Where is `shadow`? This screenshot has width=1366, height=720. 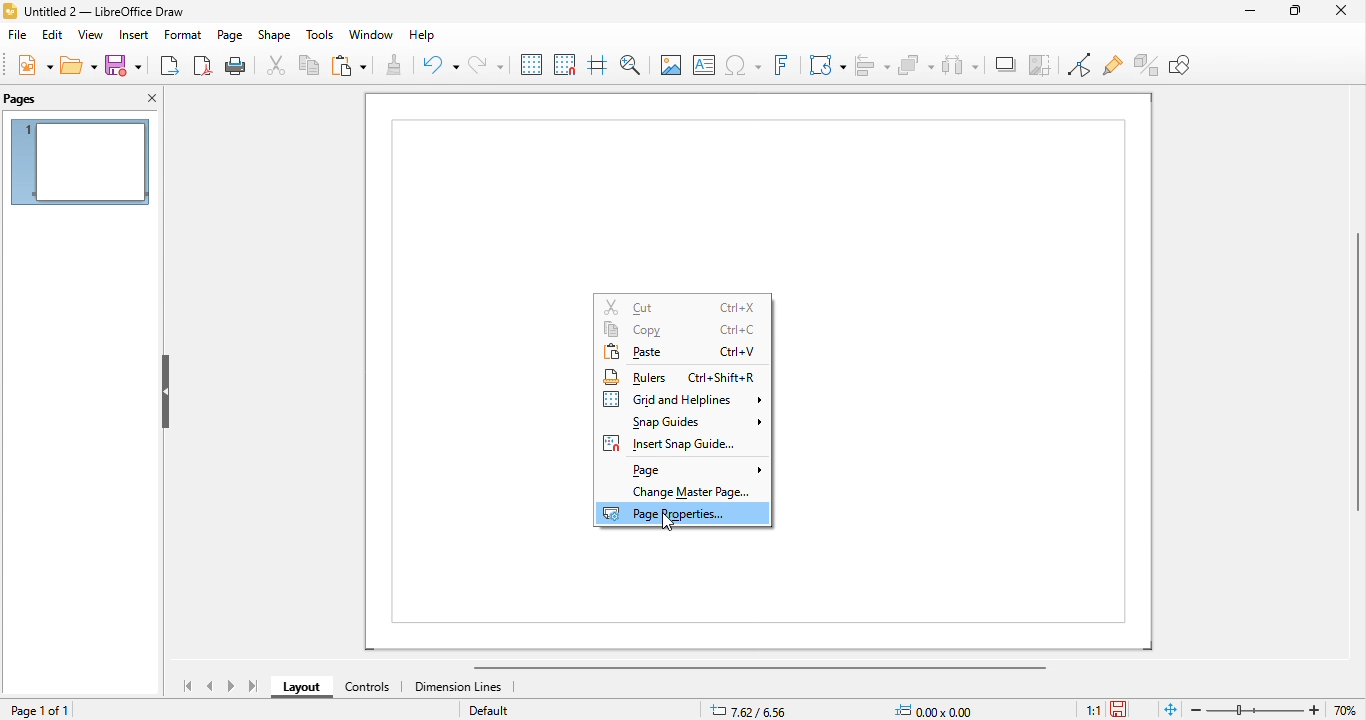
shadow is located at coordinates (1005, 65).